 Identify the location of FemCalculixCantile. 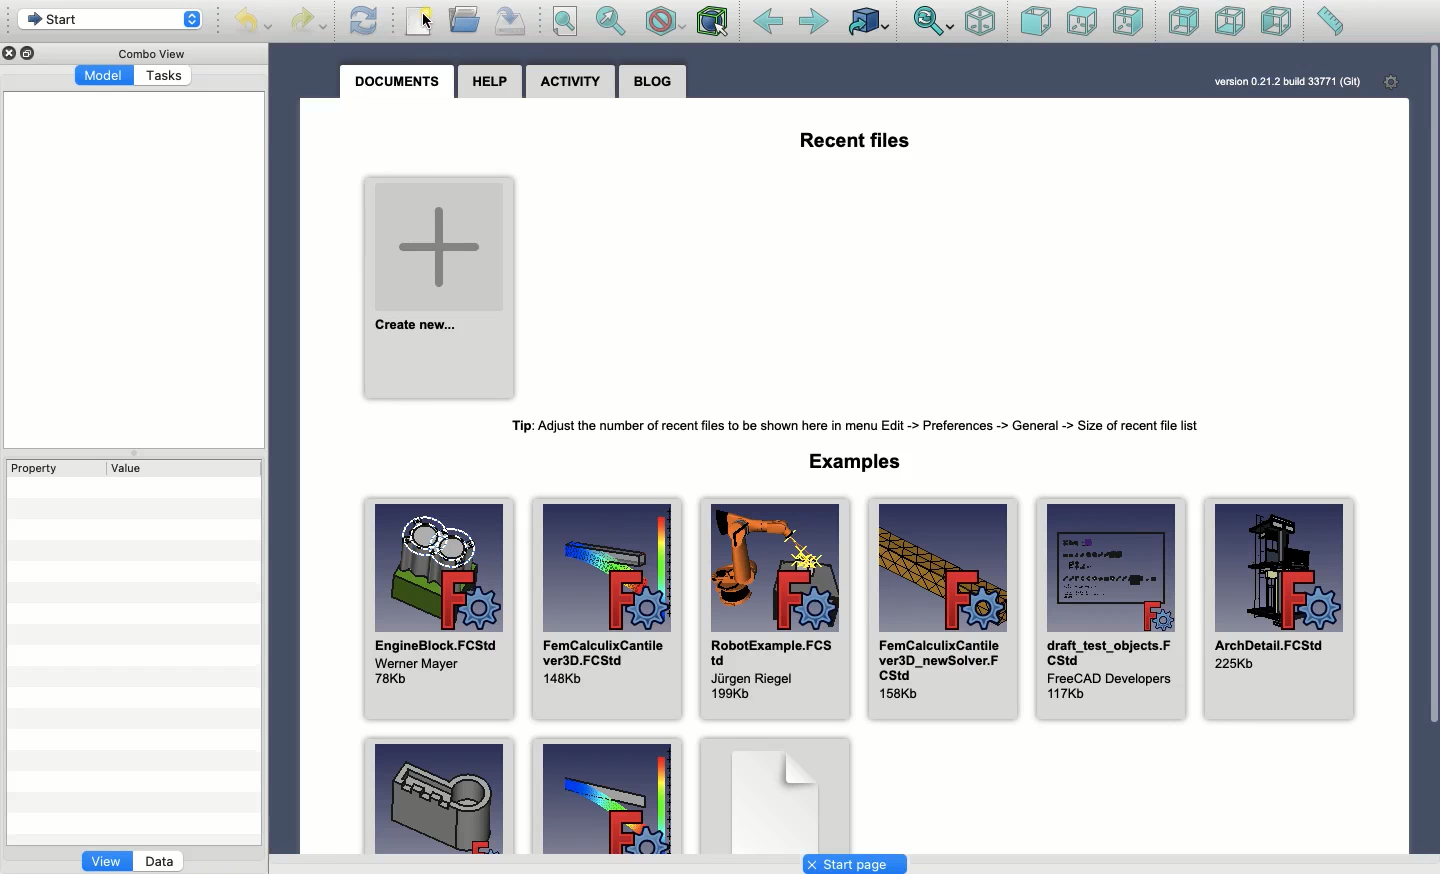
(608, 610).